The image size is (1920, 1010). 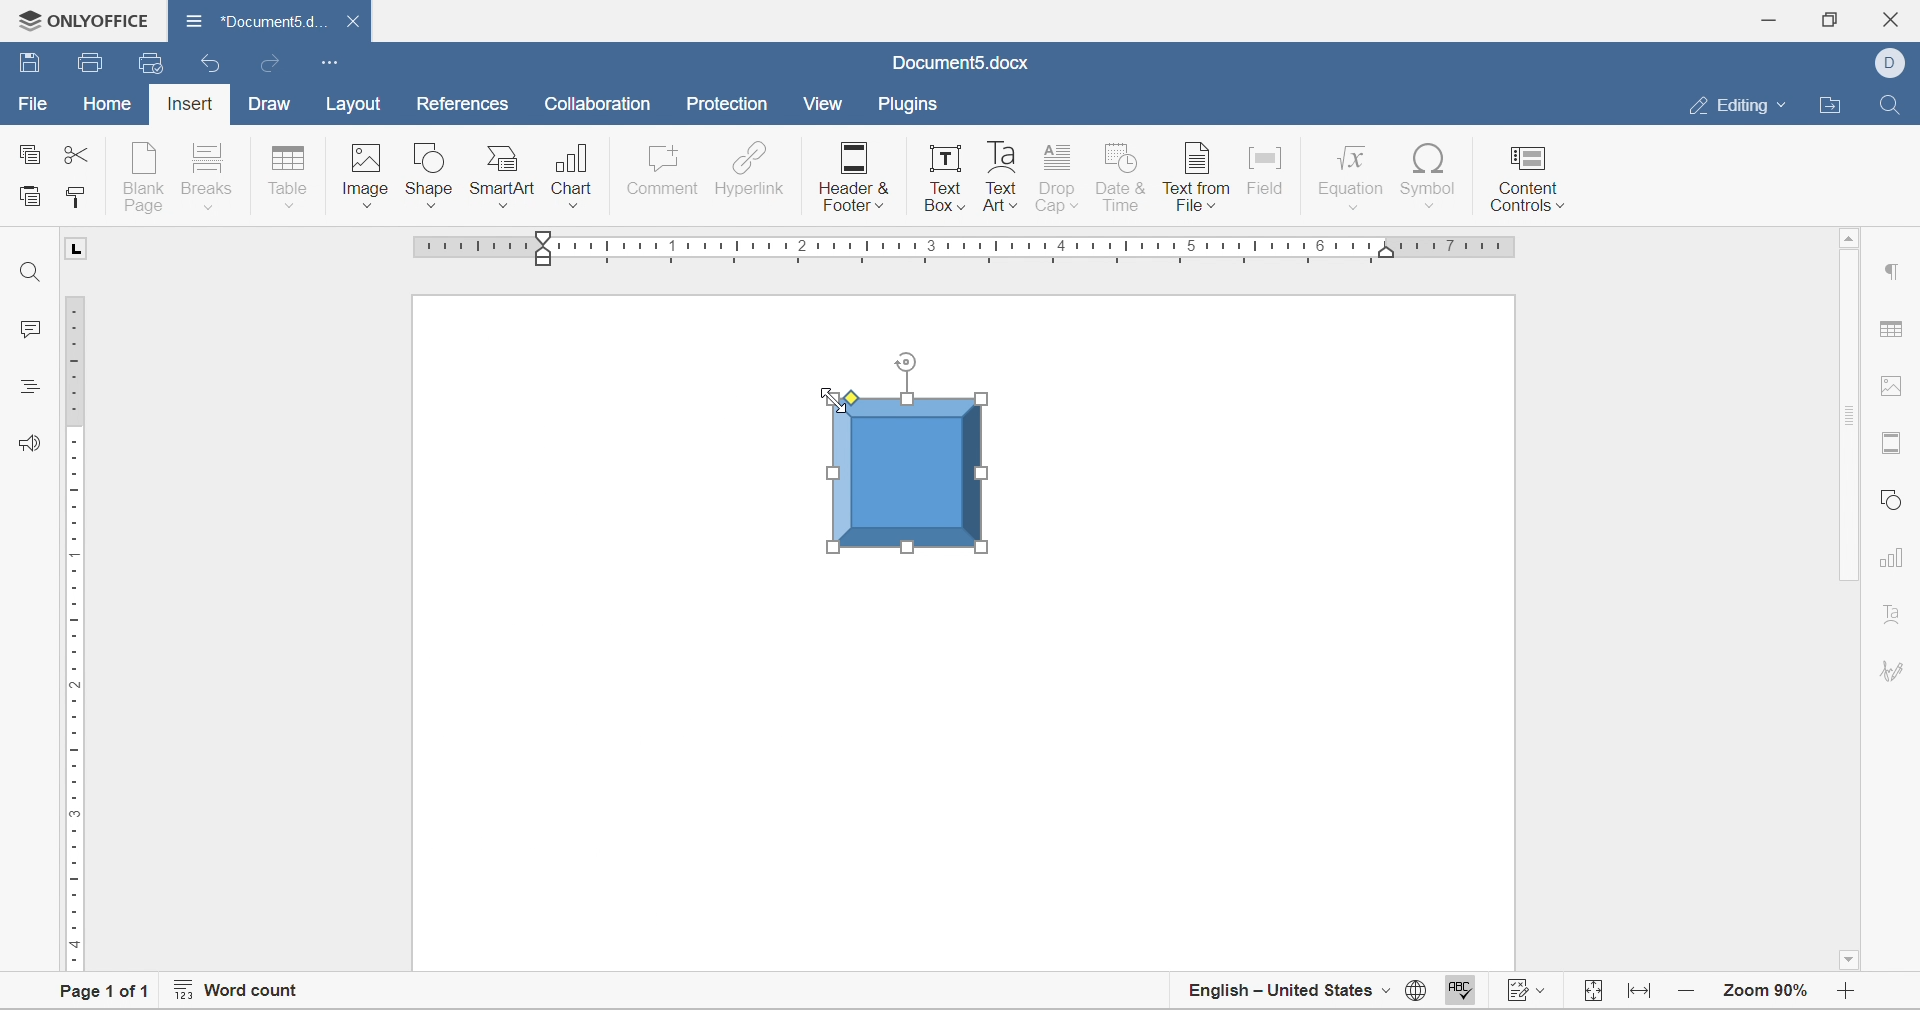 I want to click on header & footer, so click(x=856, y=177).